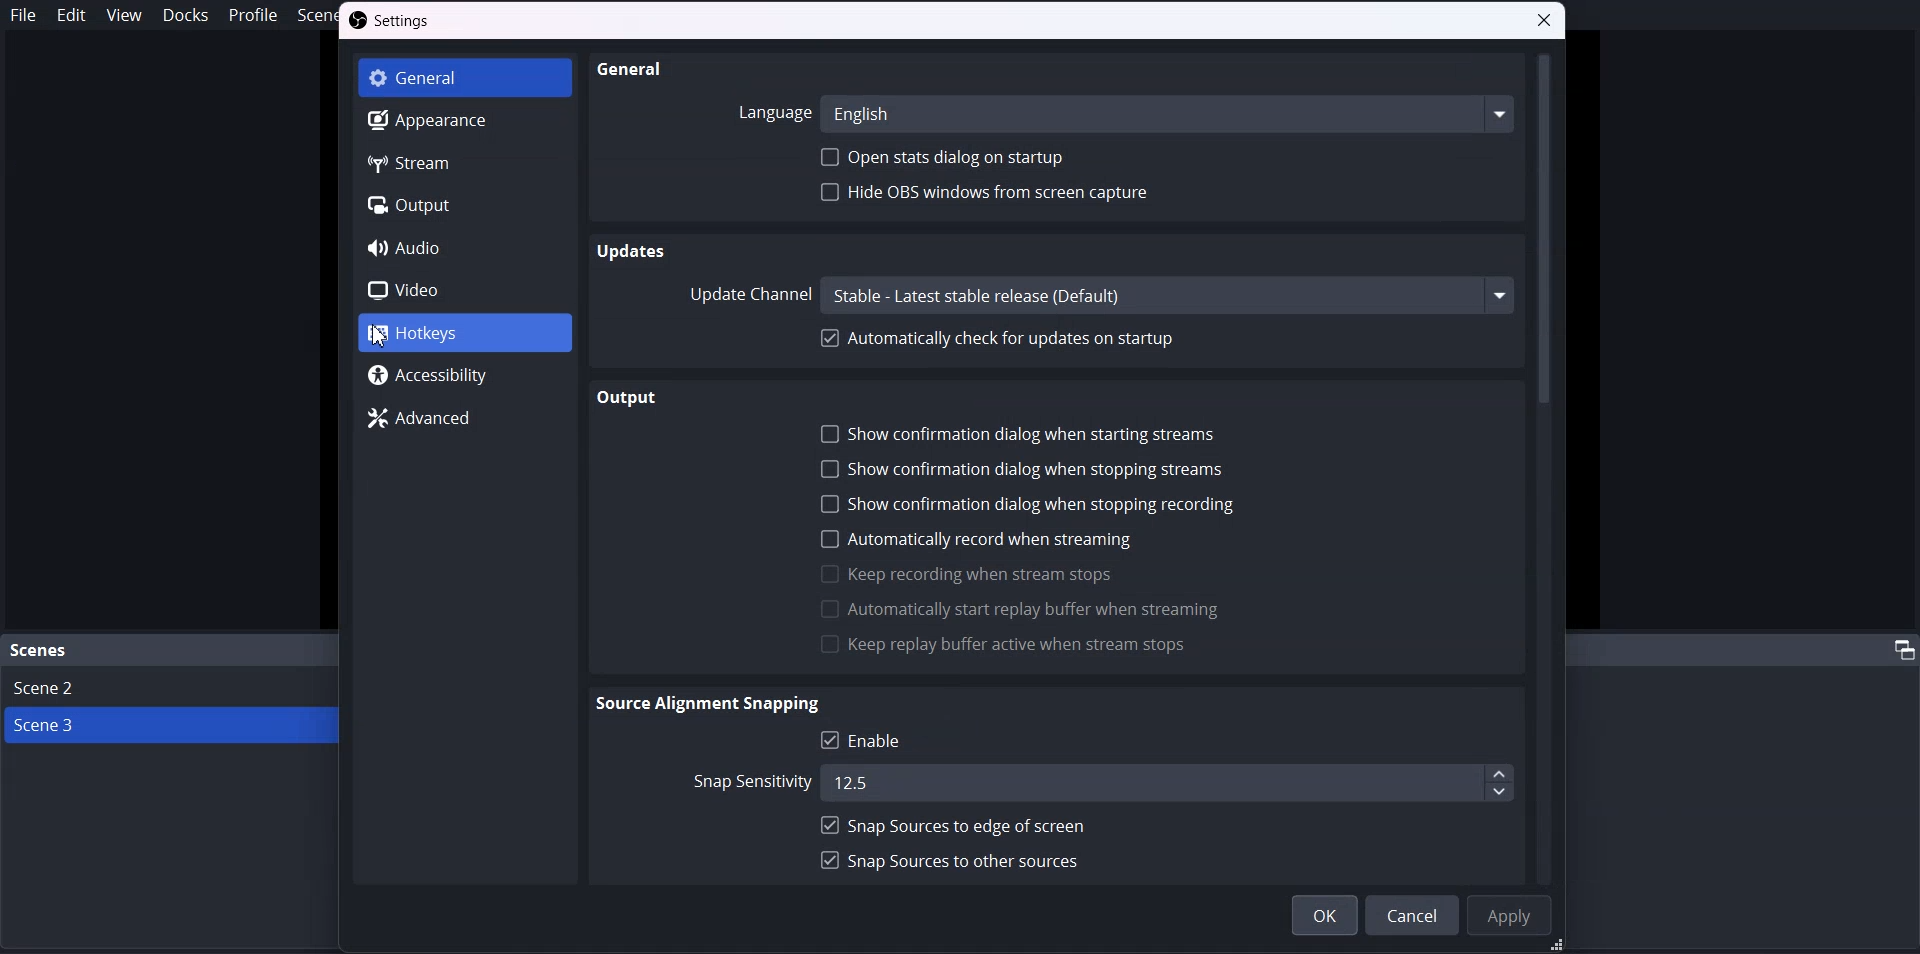 The height and width of the screenshot is (954, 1920). I want to click on snap source to edge off screen, so click(950, 825).